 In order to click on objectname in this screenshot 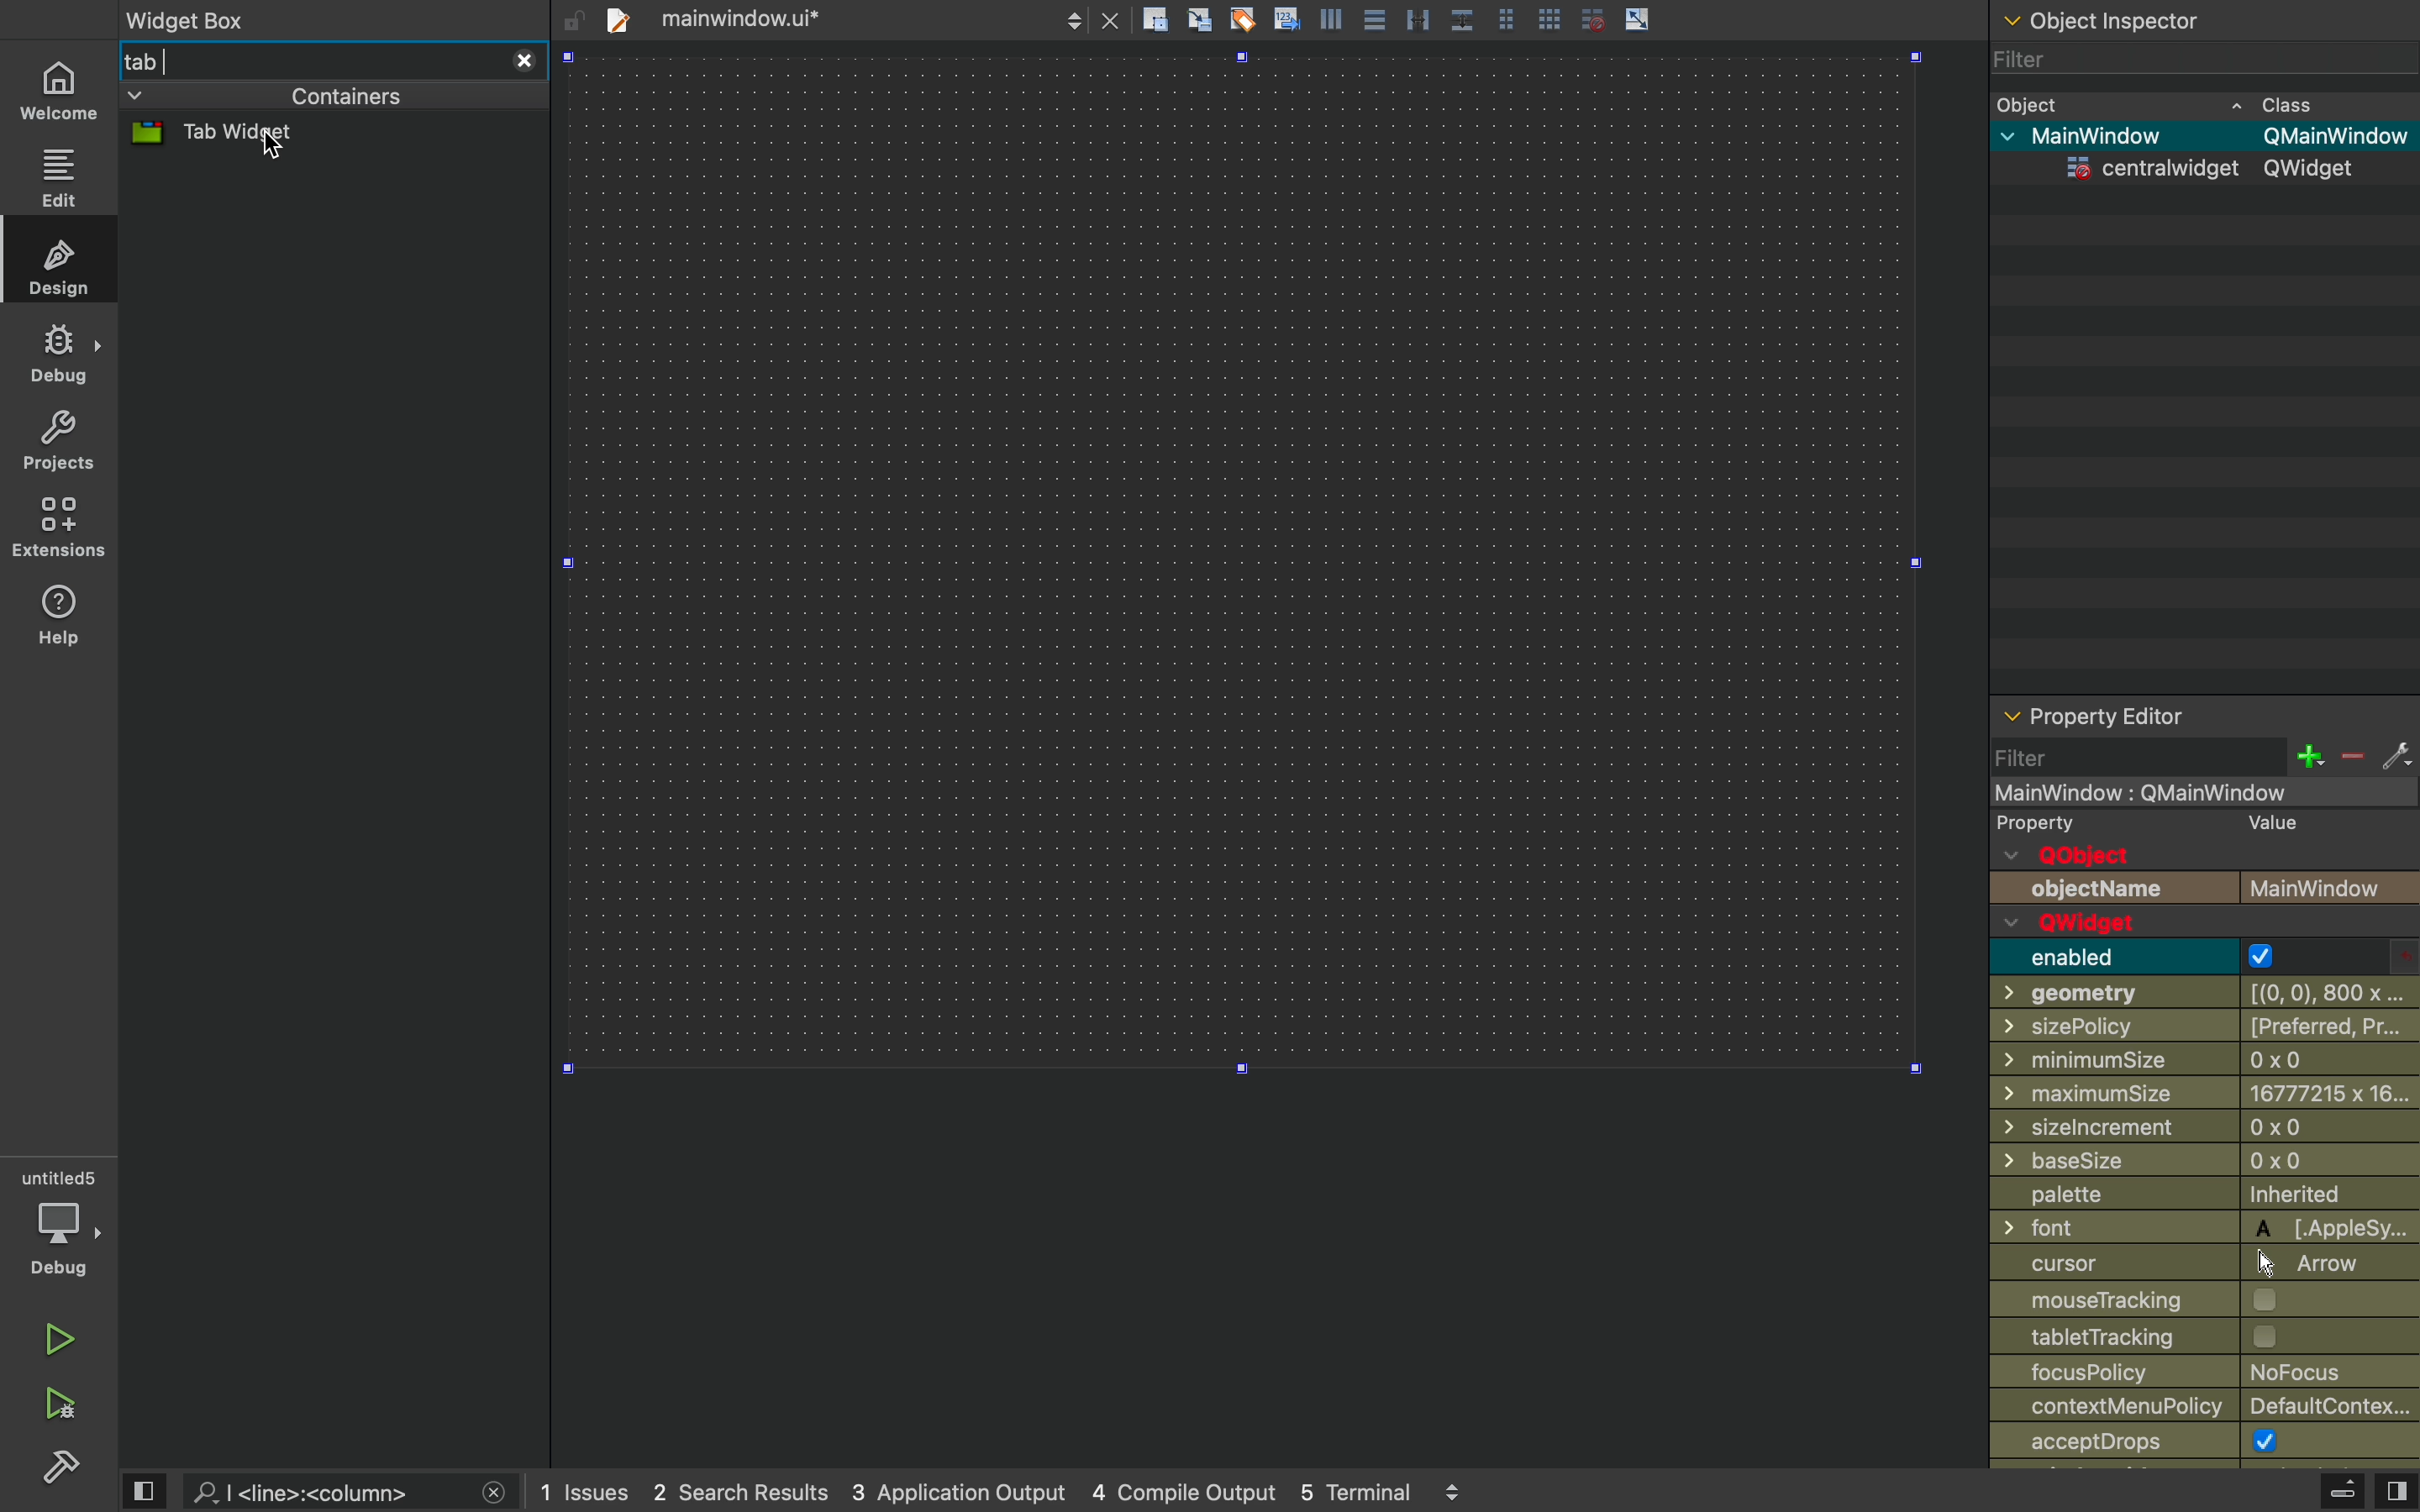, I will do `click(2203, 887)`.